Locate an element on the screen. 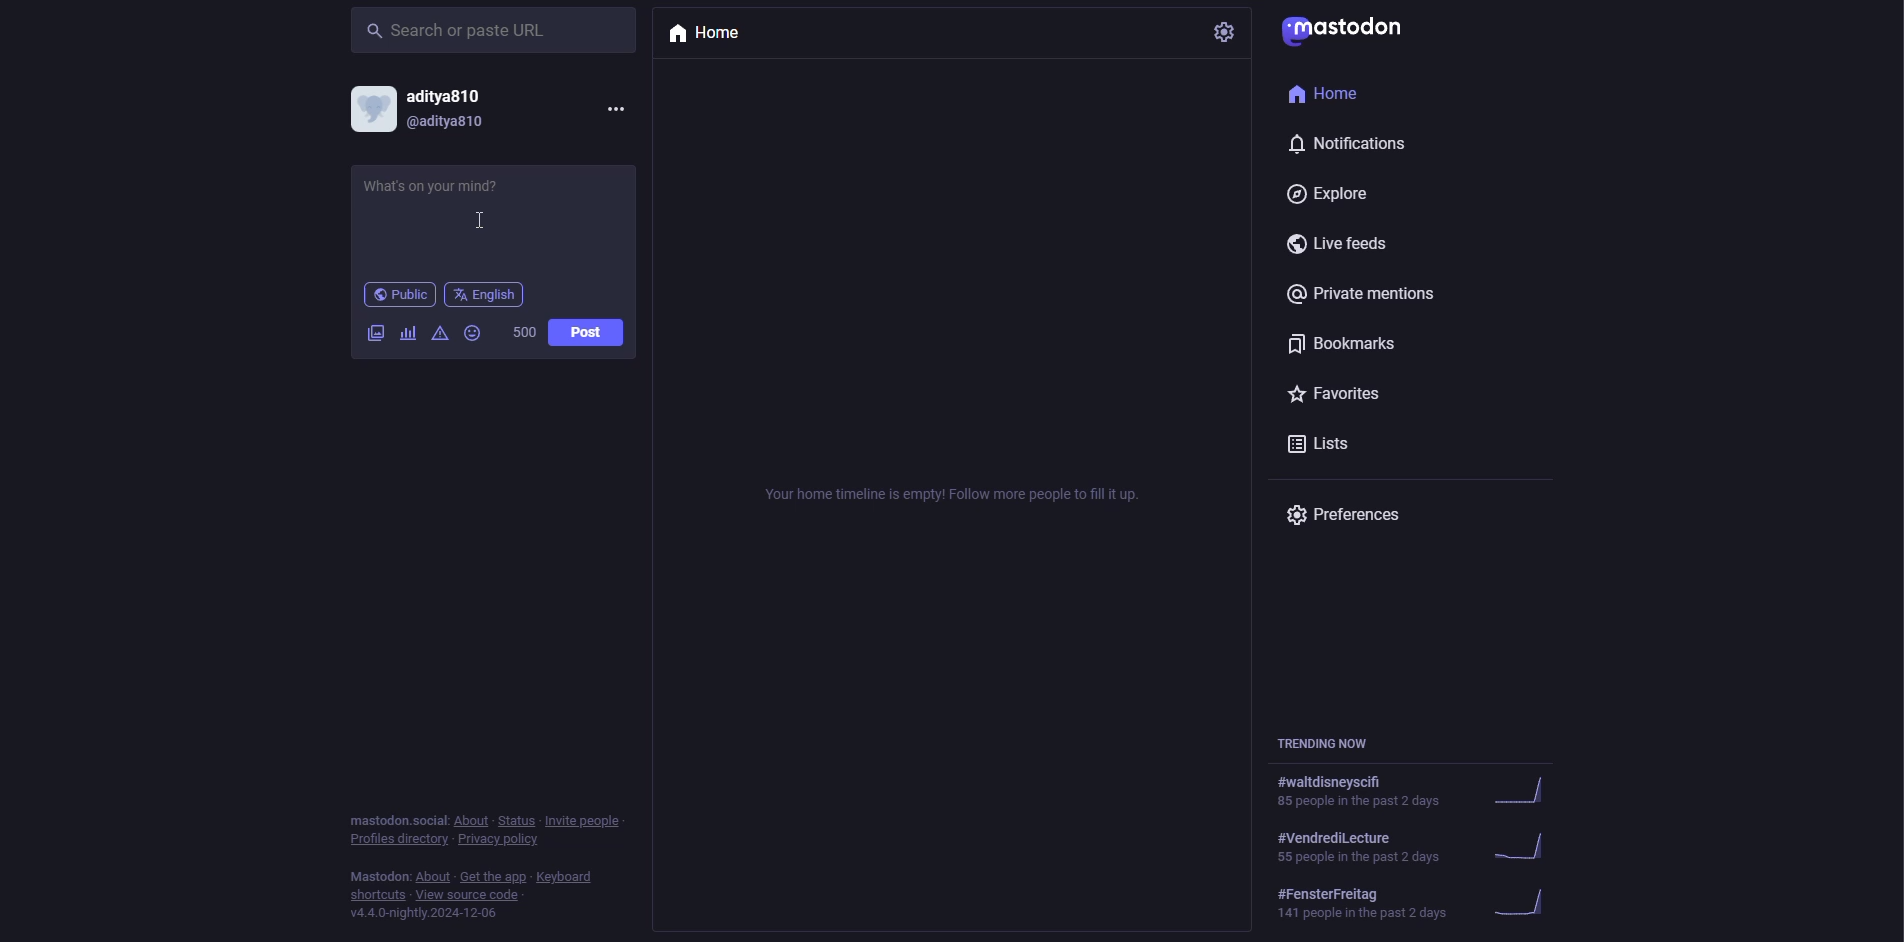 This screenshot has height=942, width=1904. trending now is located at coordinates (1422, 901).